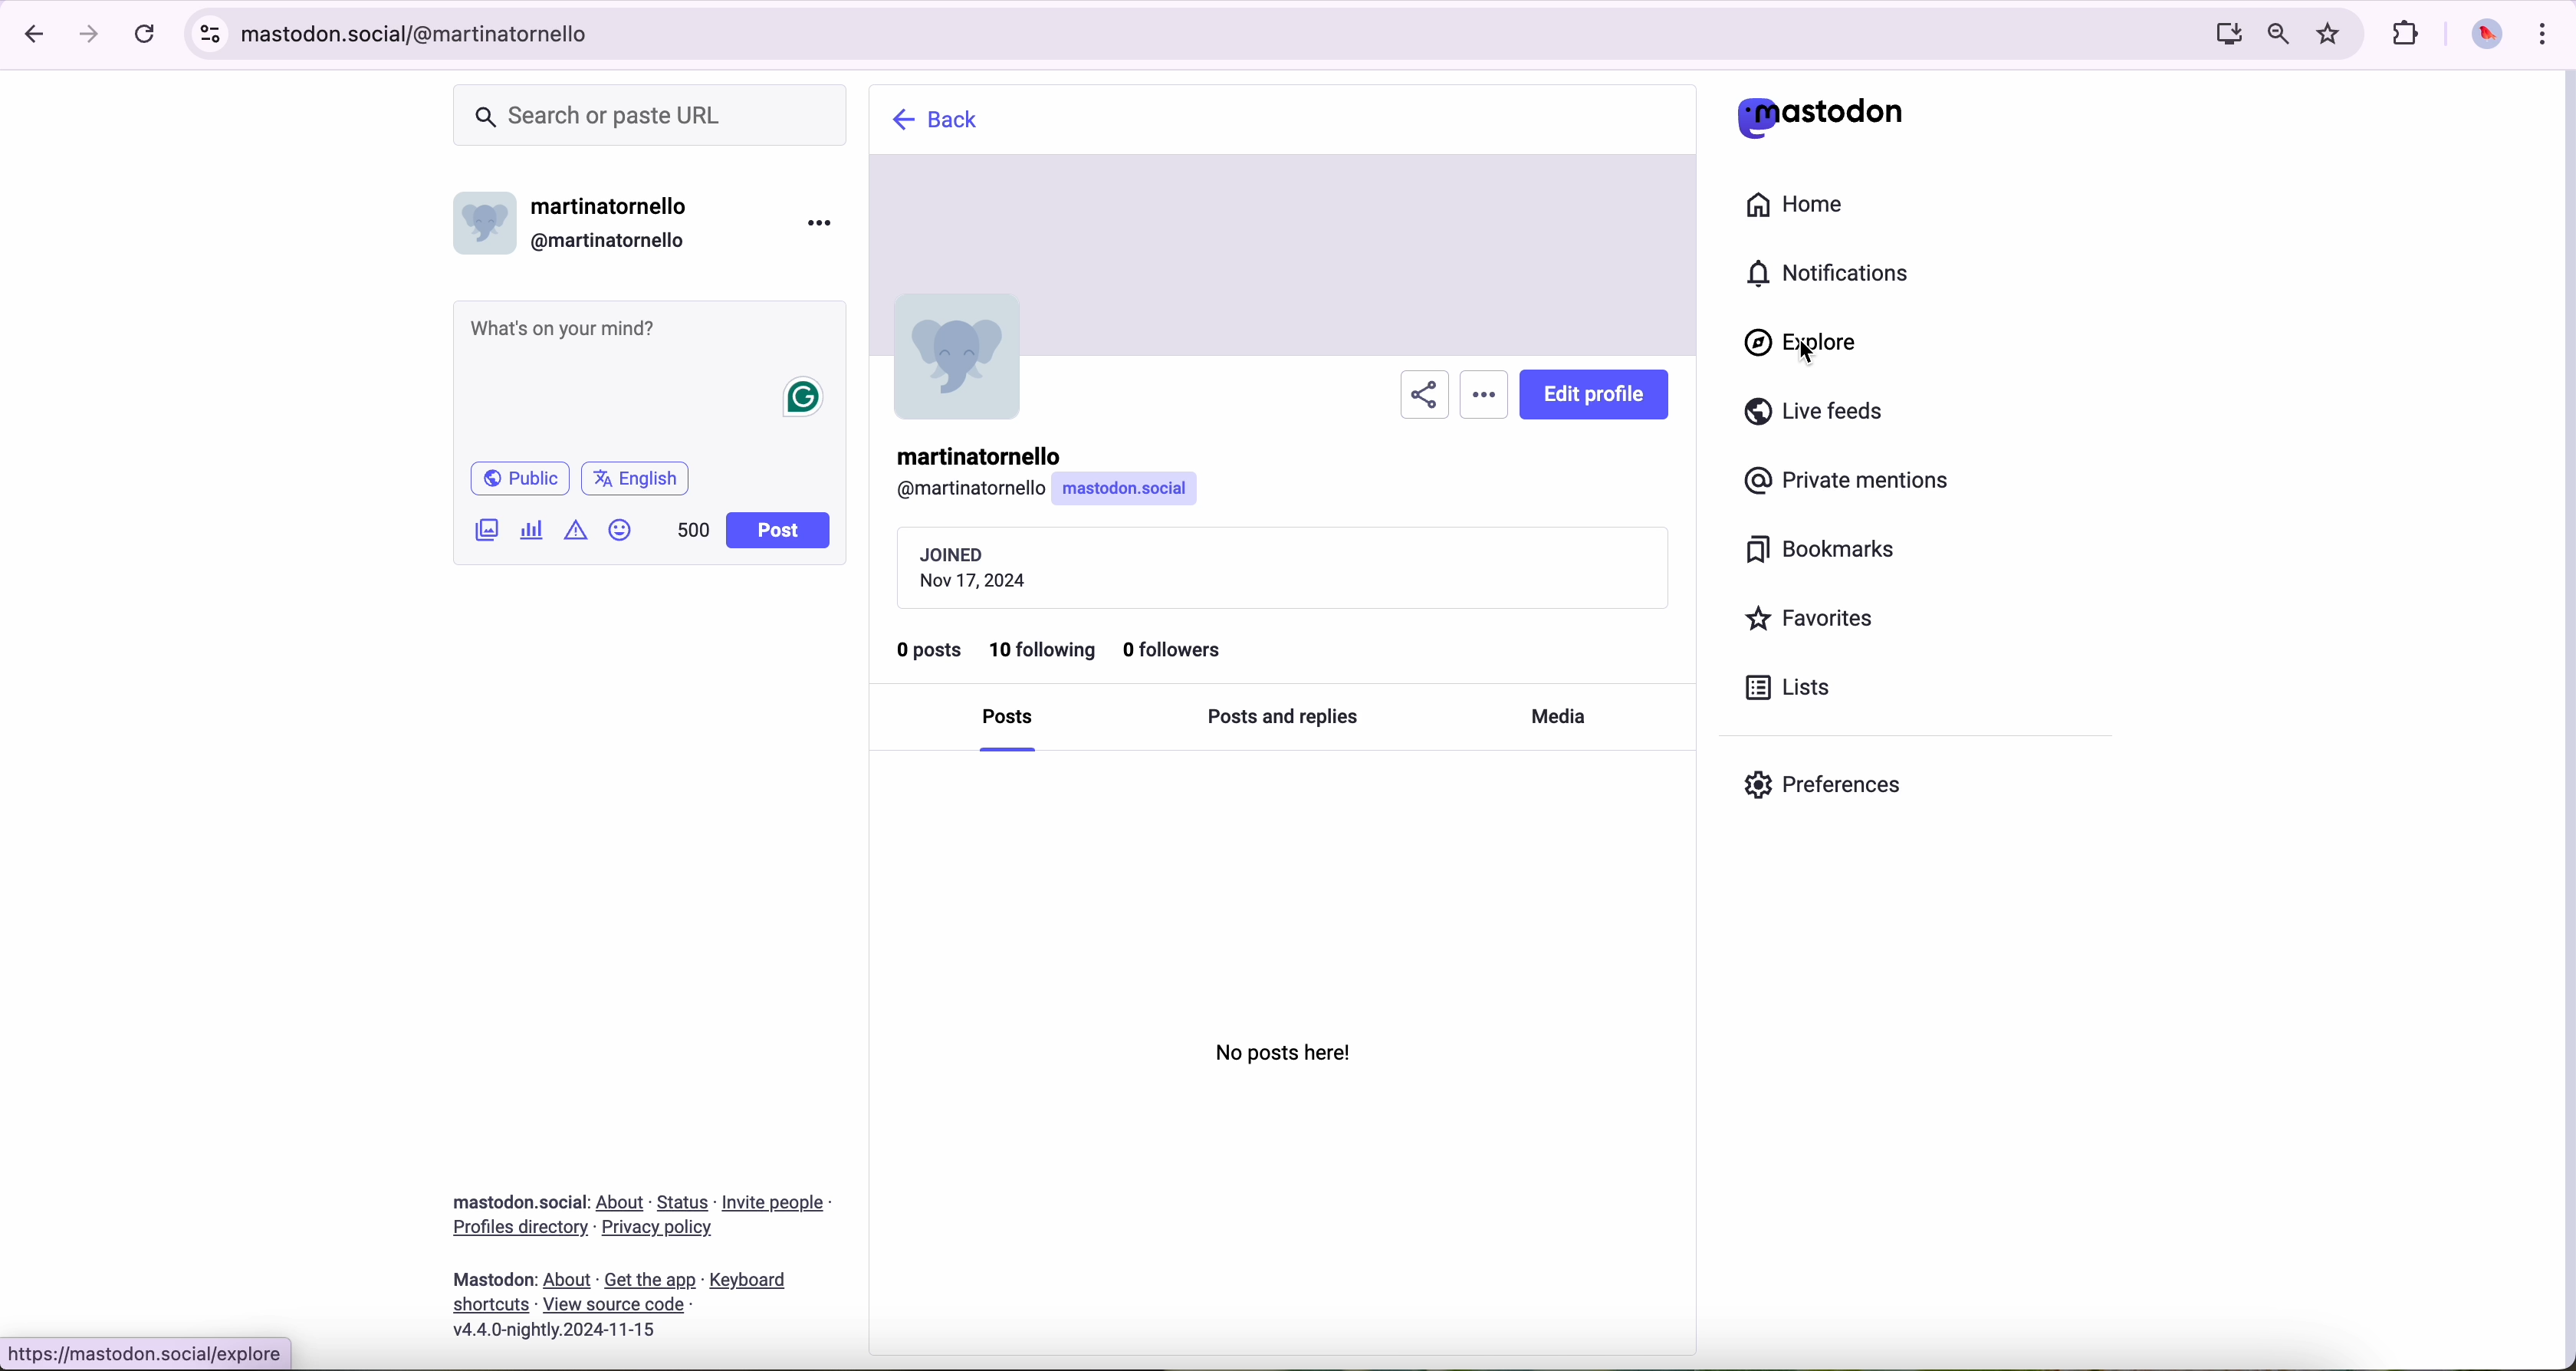 The height and width of the screenshot is (1371, 2576). What do you see at coordinates (959, 360) in the screenshot?
I see `image profile` at bounding box center [959, 360].